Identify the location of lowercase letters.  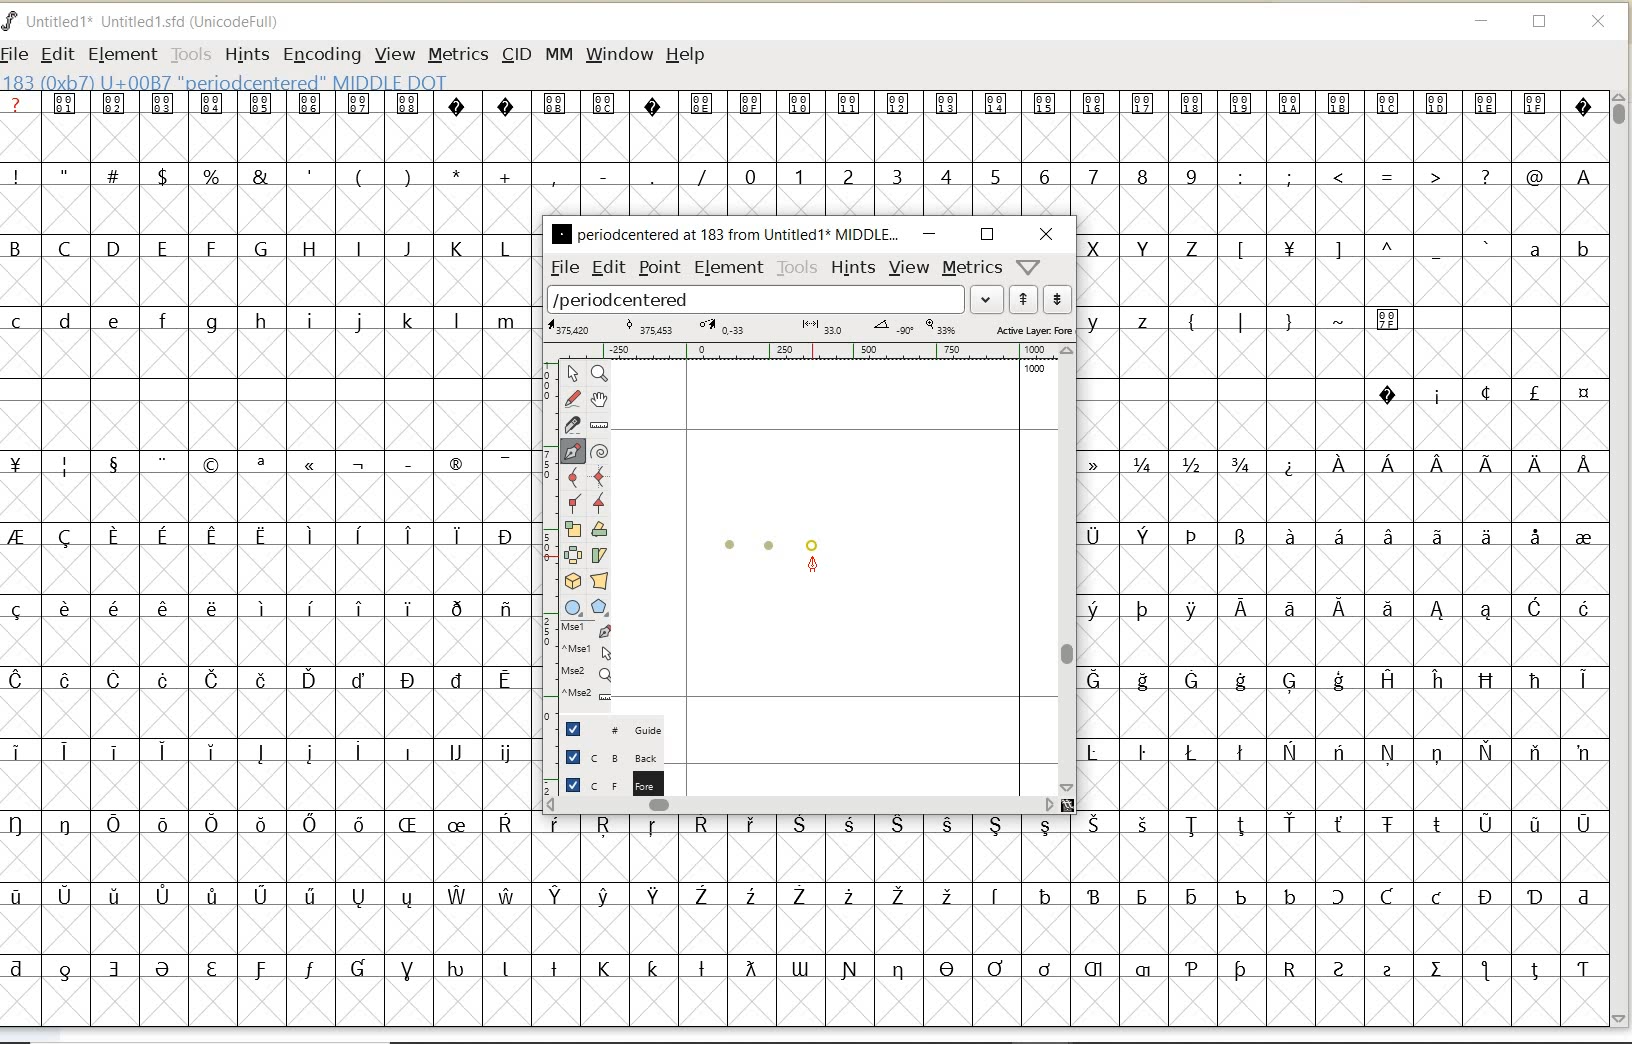
(266, 322).